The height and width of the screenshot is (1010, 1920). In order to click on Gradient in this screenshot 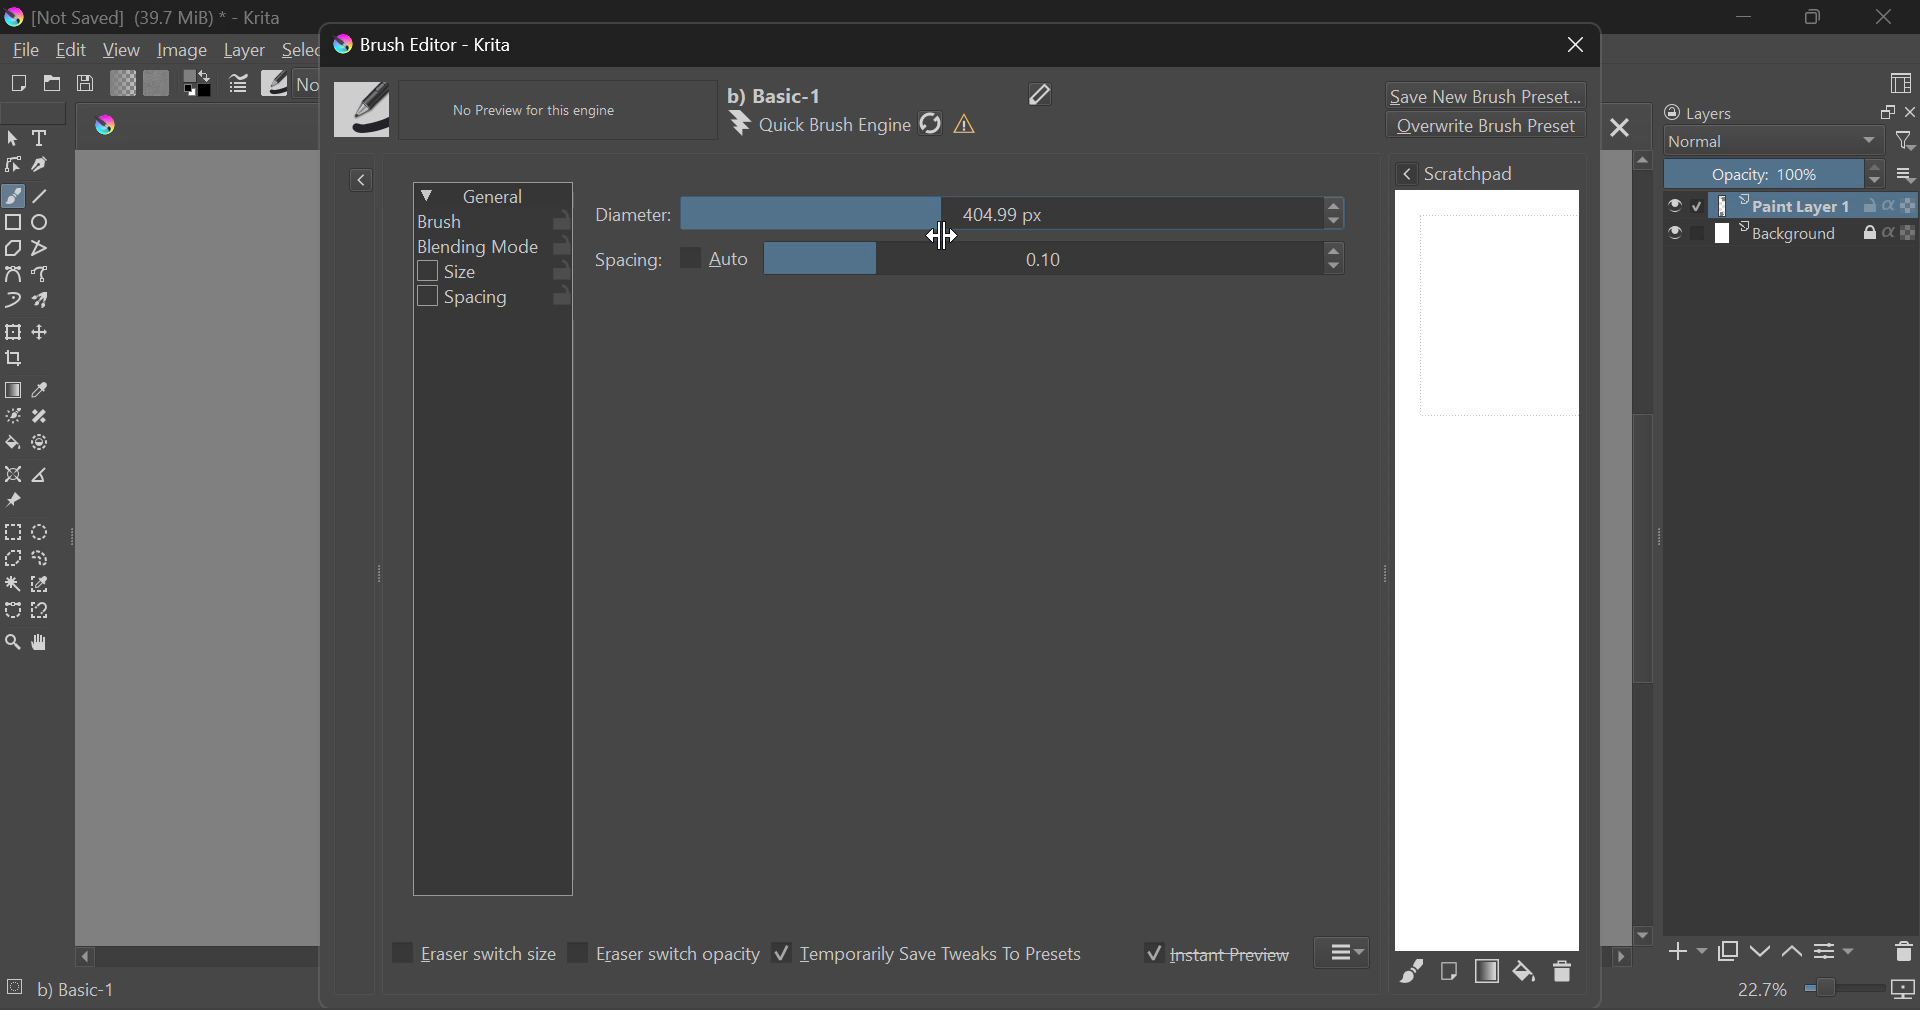, I will do `click(124, 83)`.